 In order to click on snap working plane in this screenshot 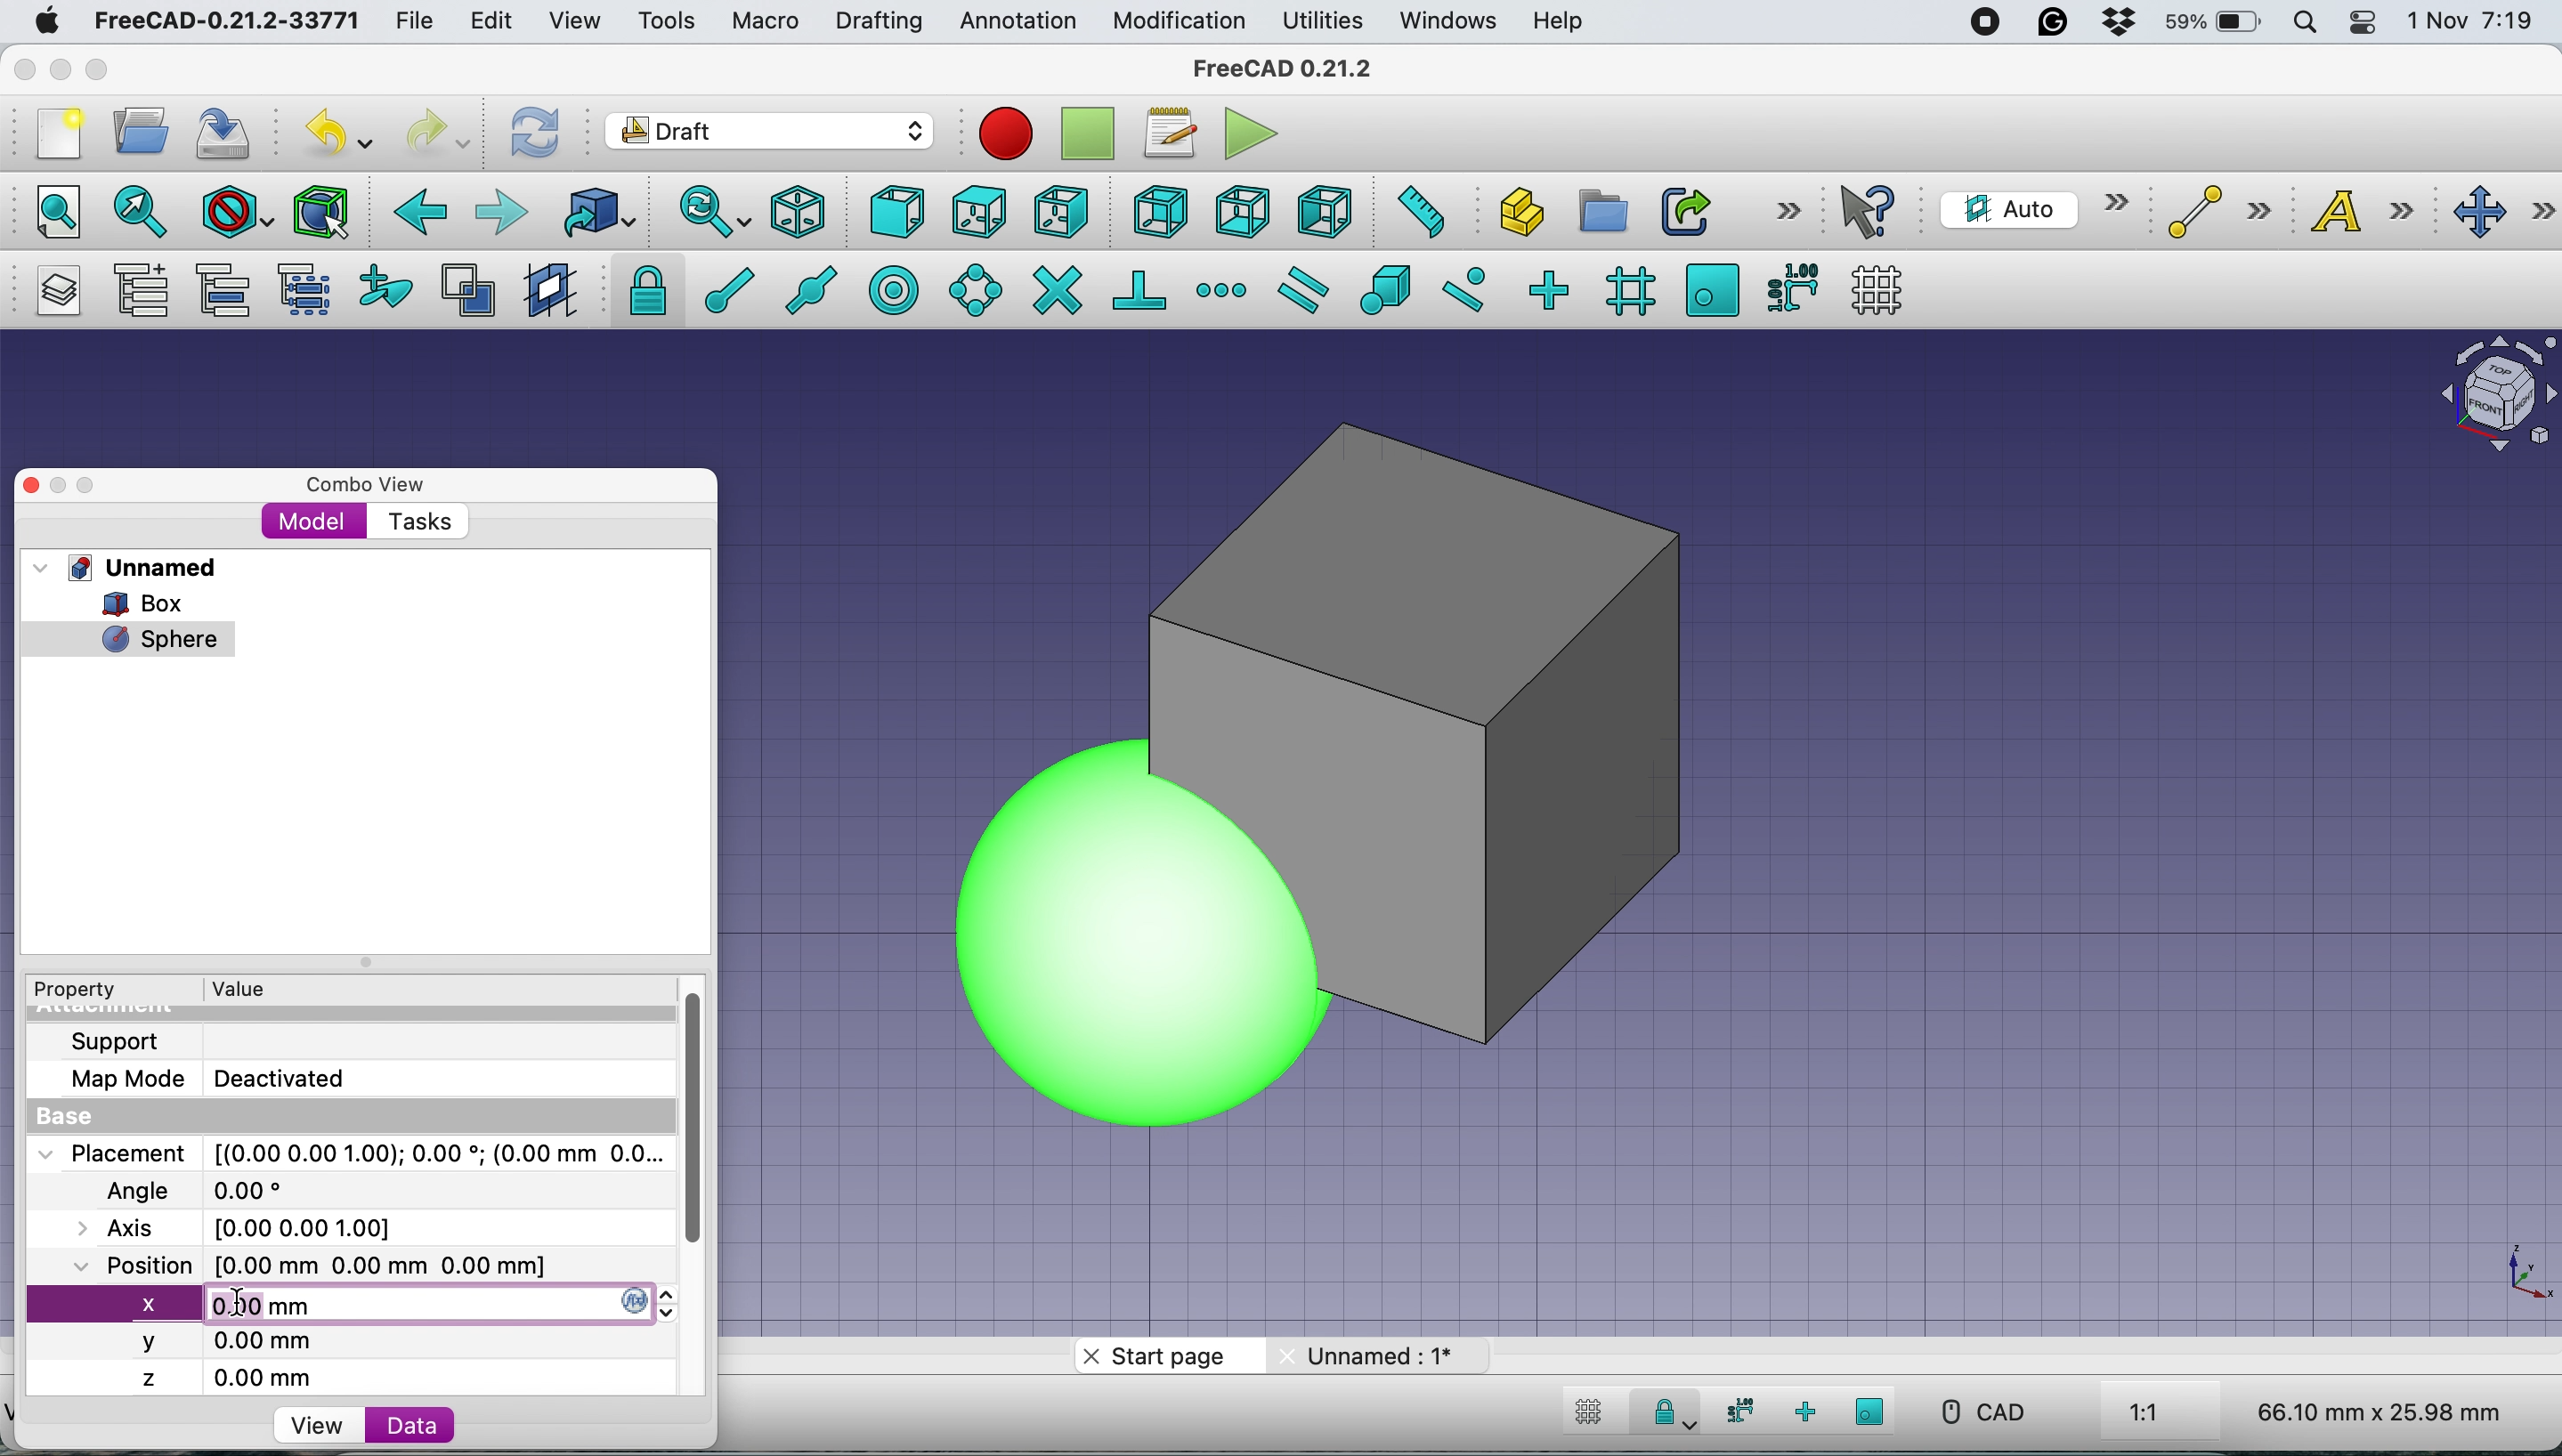, I will do `click(1871, 1411)`.